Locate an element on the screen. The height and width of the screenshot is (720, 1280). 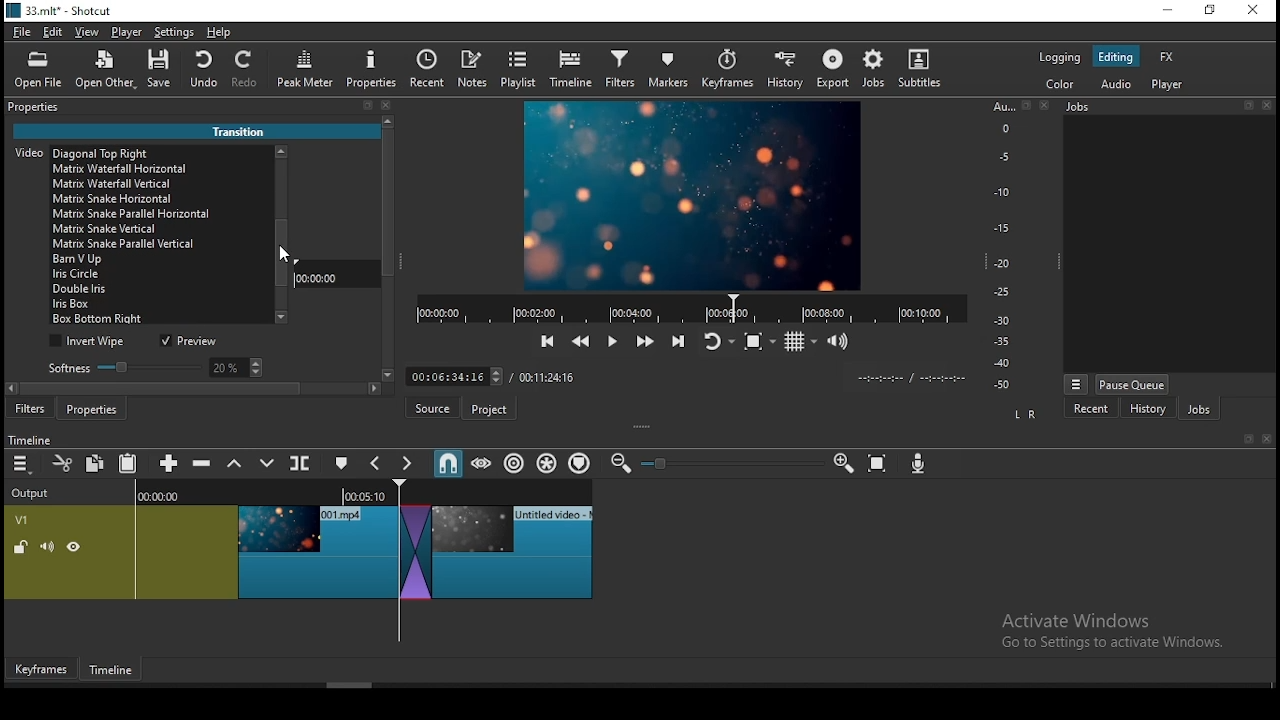
preview on/off is located at coordinates (192, 342).